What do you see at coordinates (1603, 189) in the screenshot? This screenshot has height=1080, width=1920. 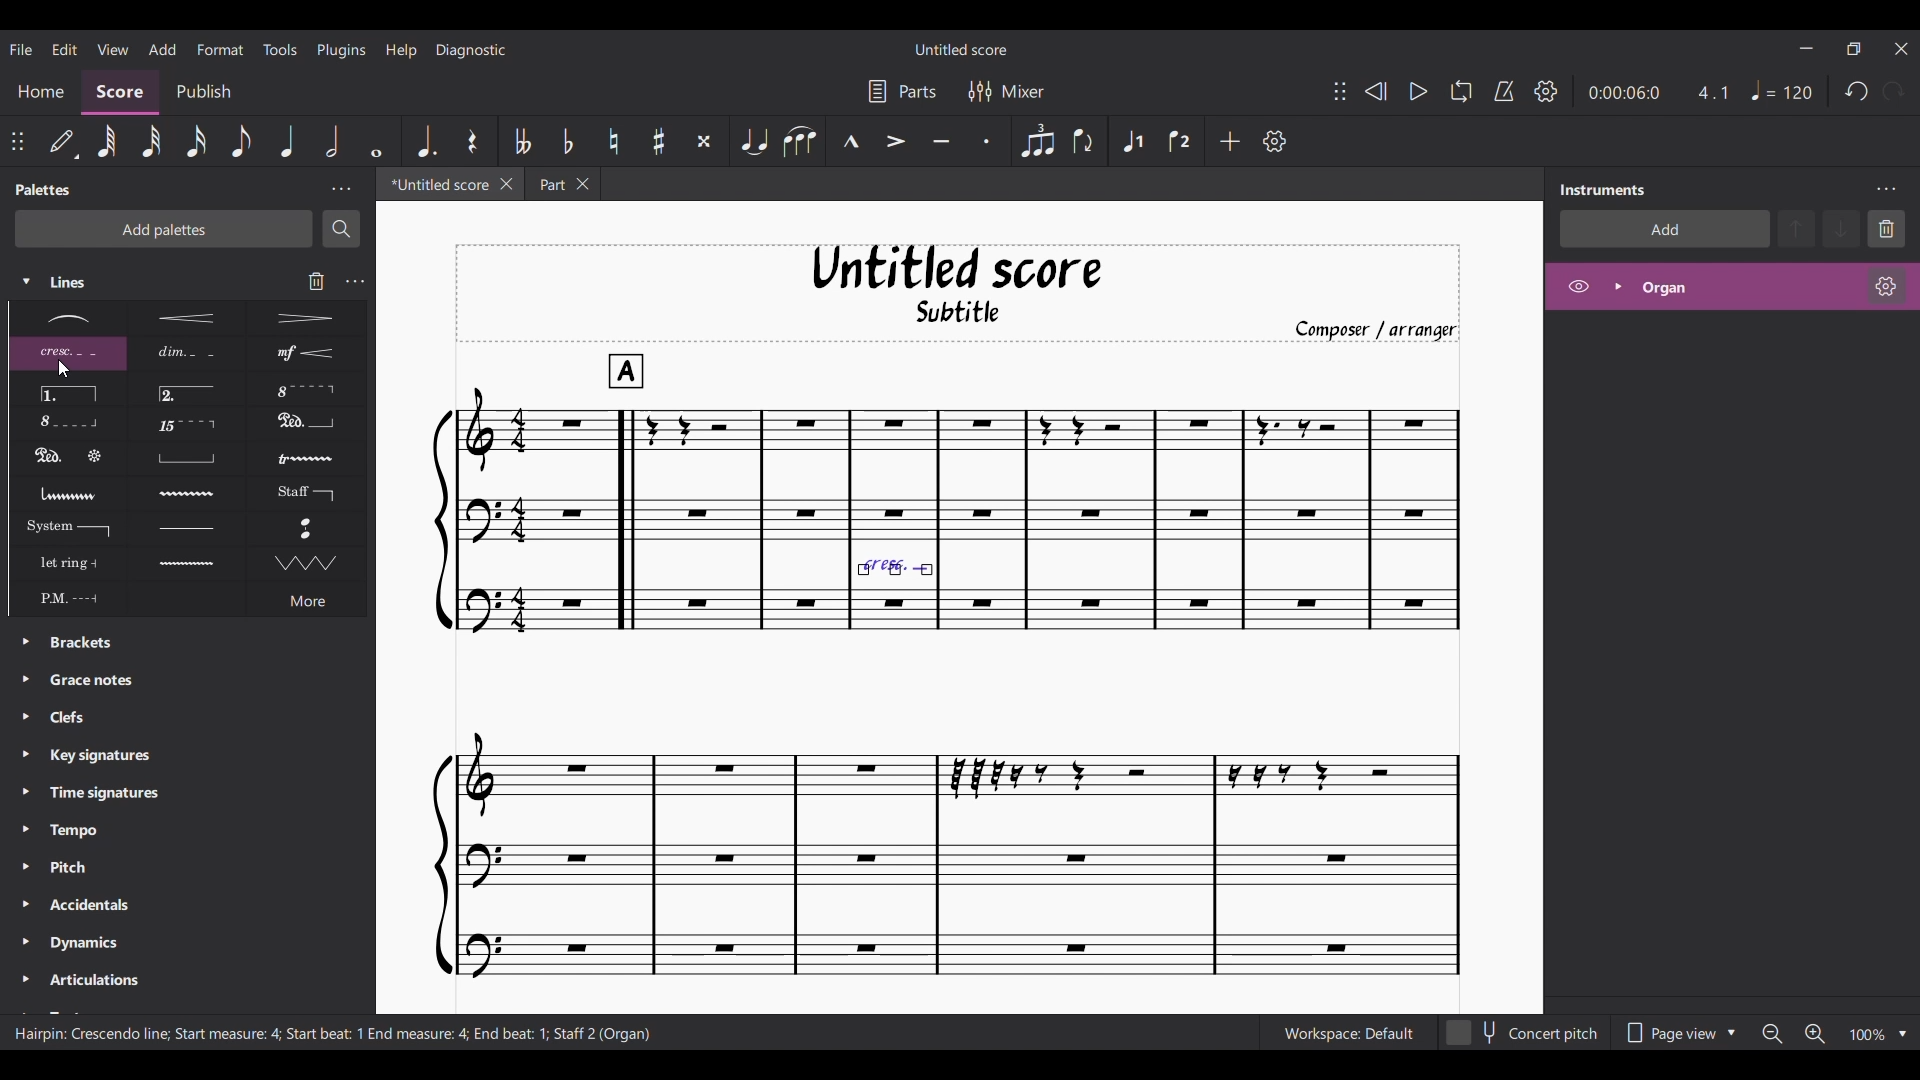 I see `Panel title` at bounding box center [1603, 189].